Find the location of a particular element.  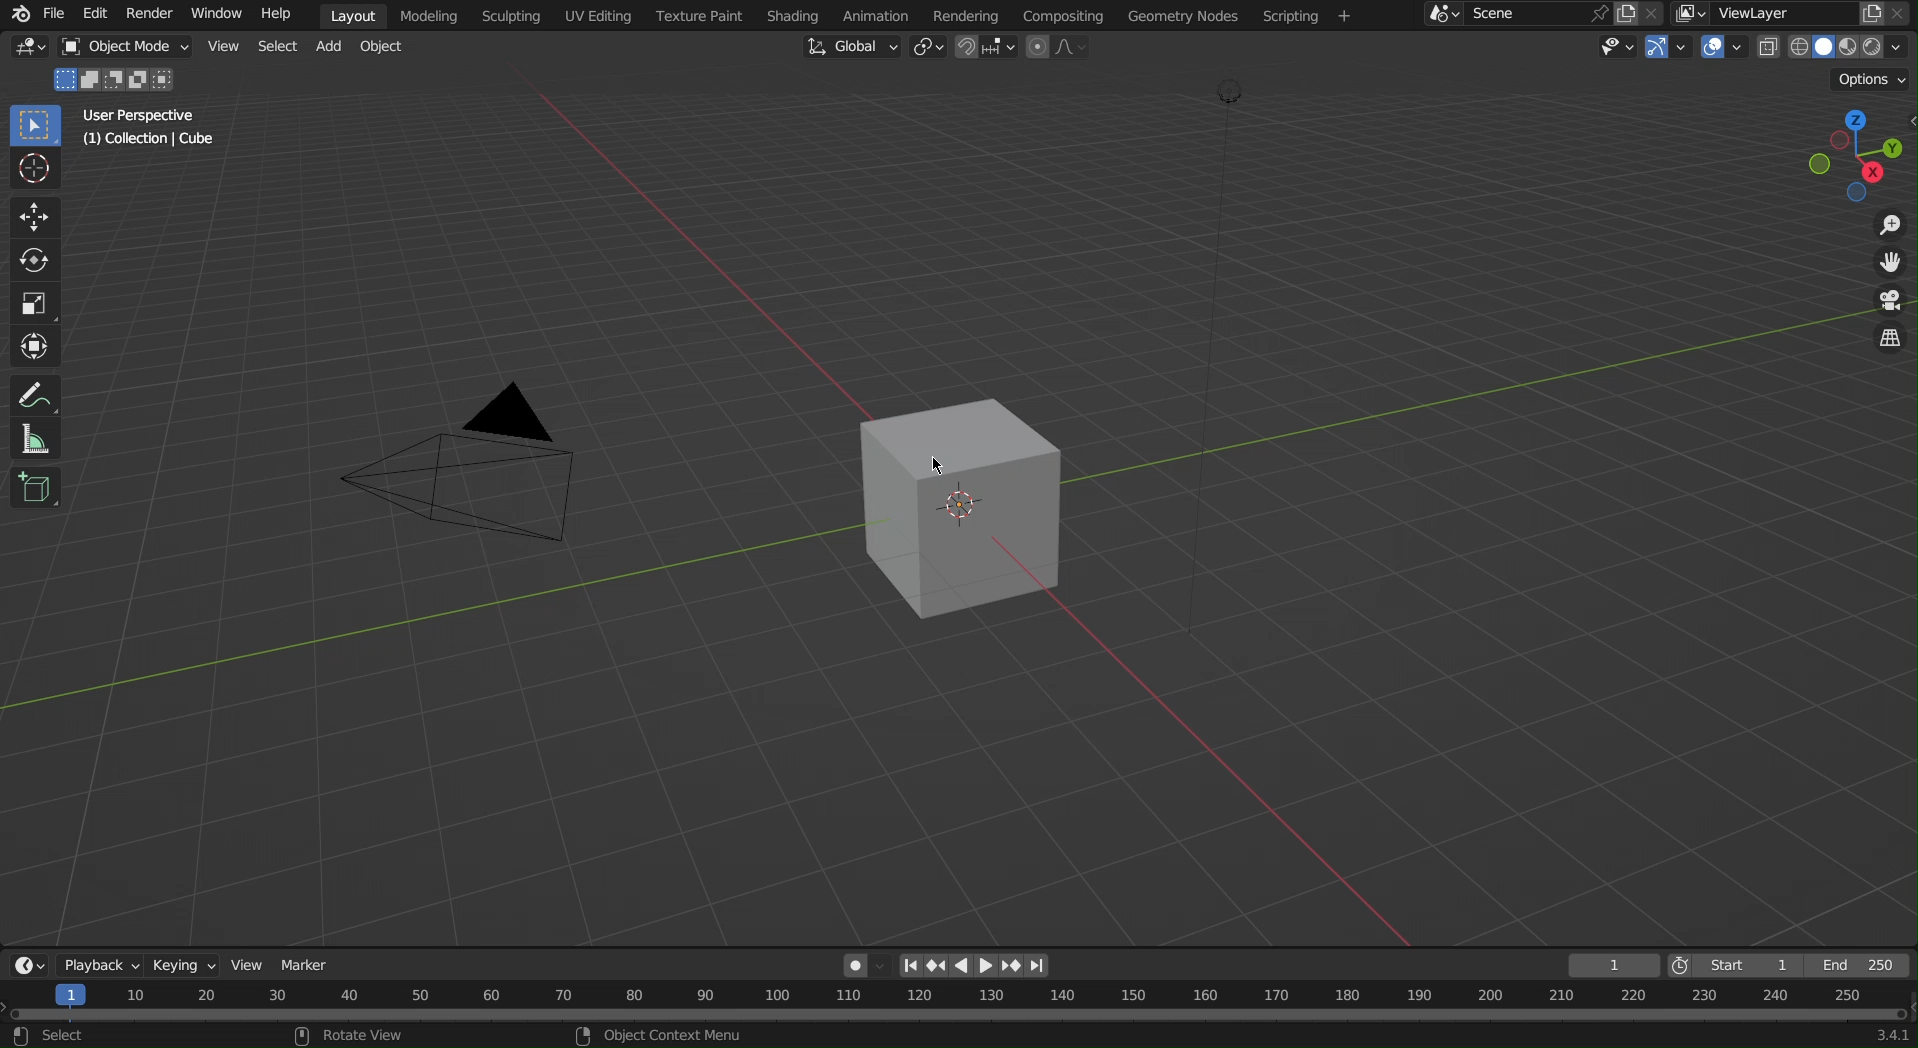

Compositing is located at coordinates (1061, 14).